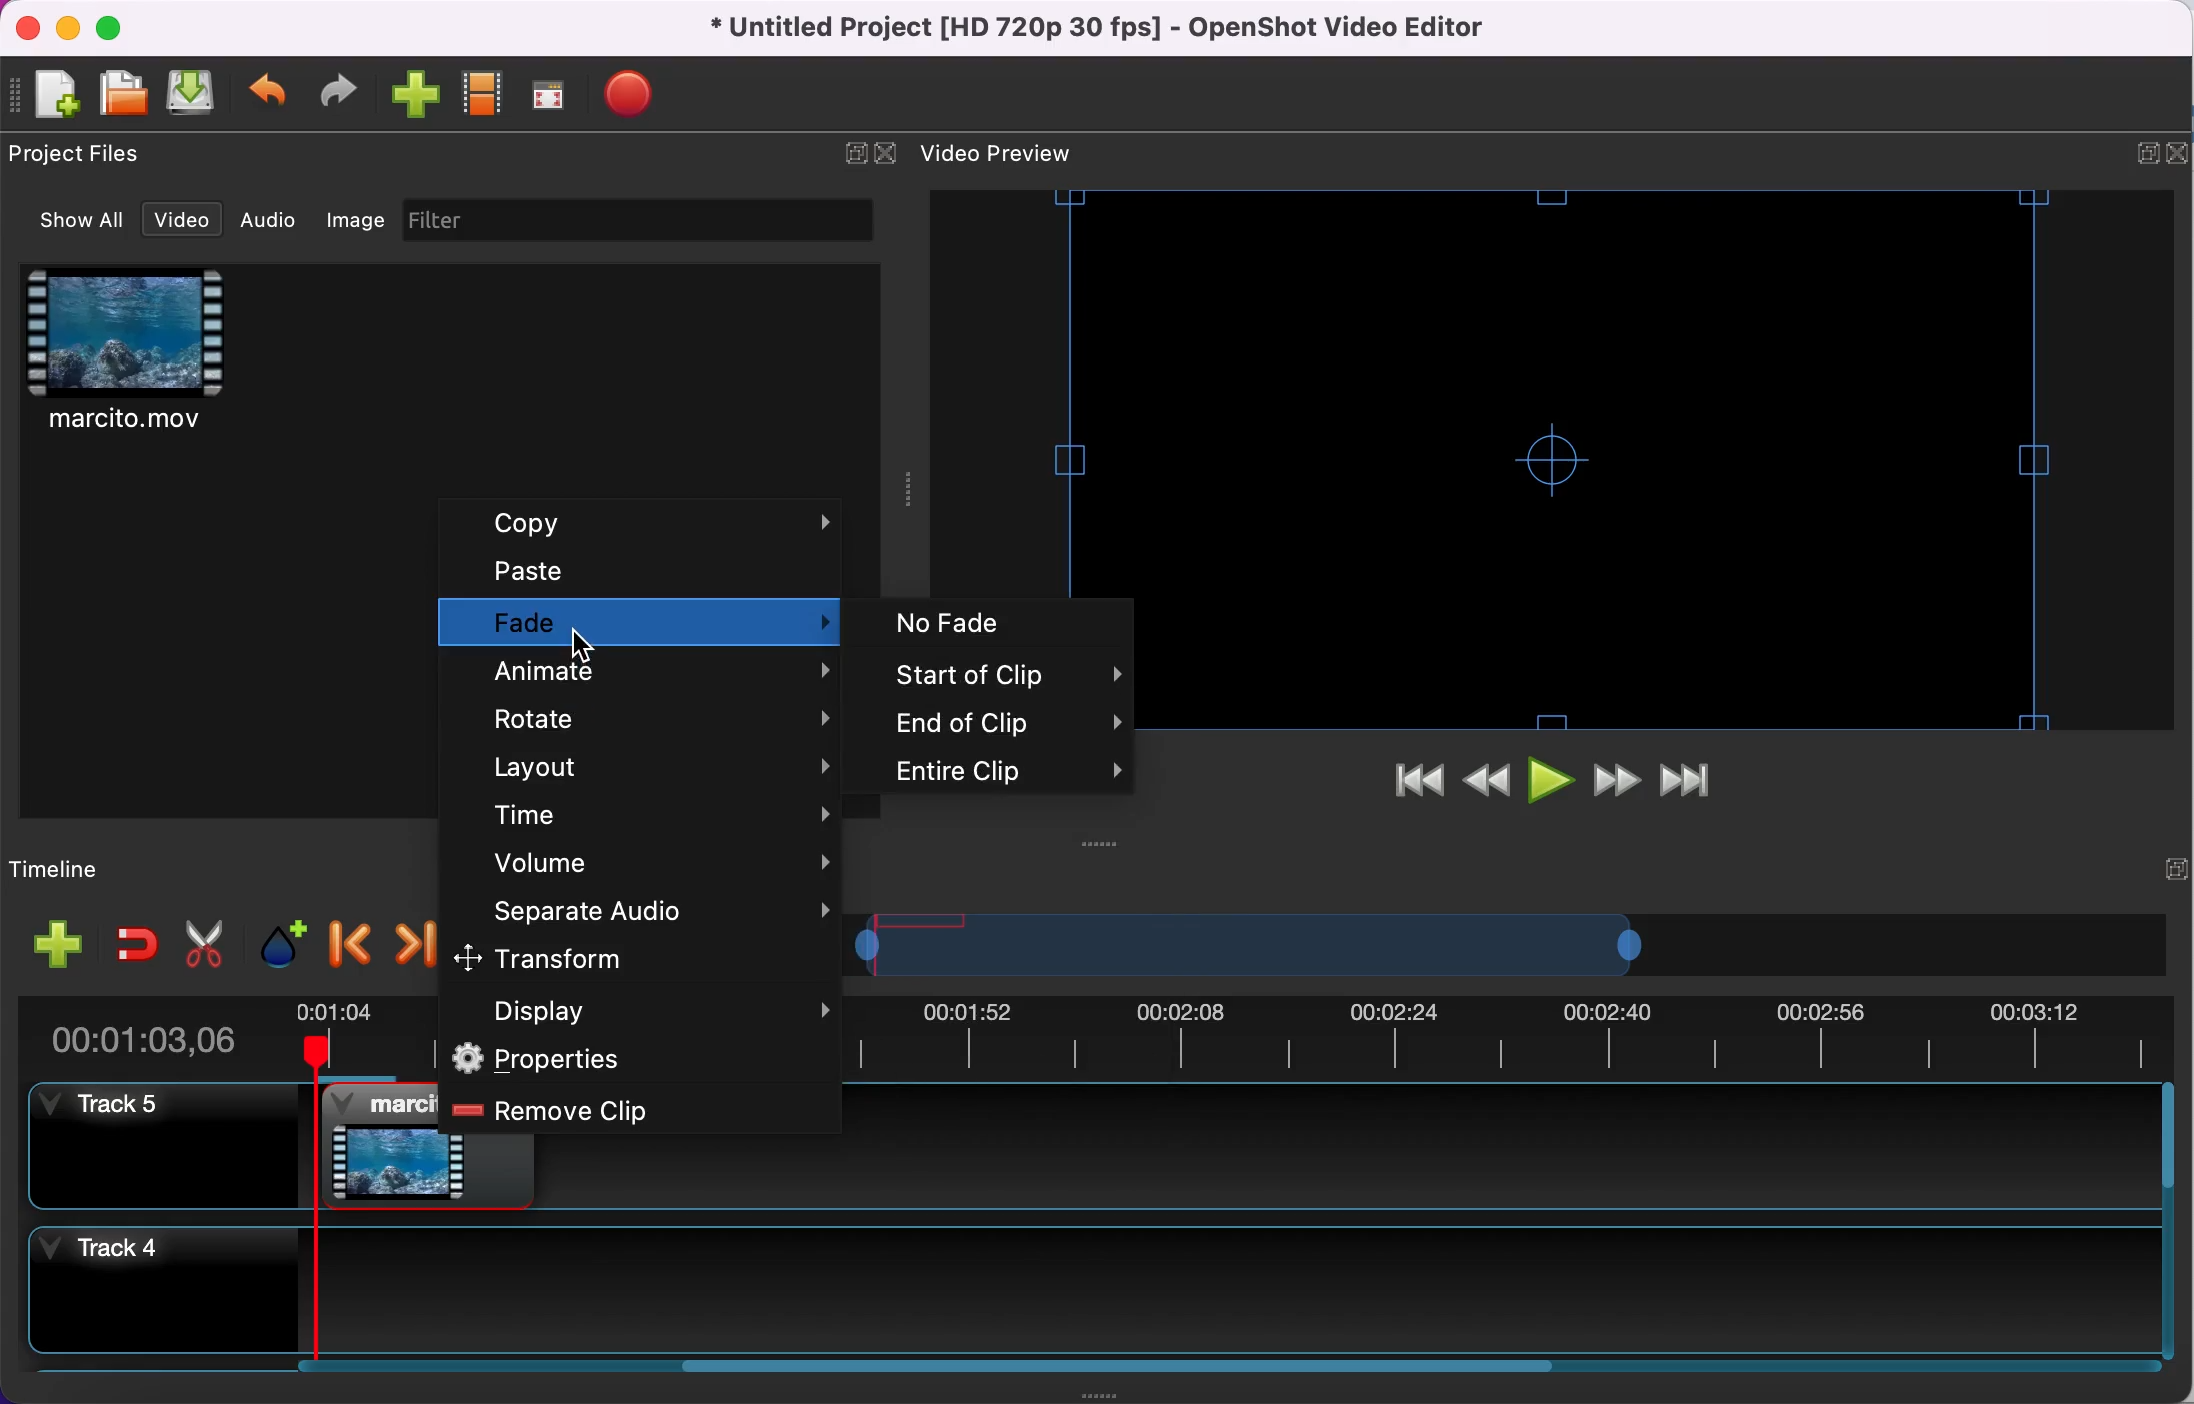  I want to click on add marker, so click(277, 943).